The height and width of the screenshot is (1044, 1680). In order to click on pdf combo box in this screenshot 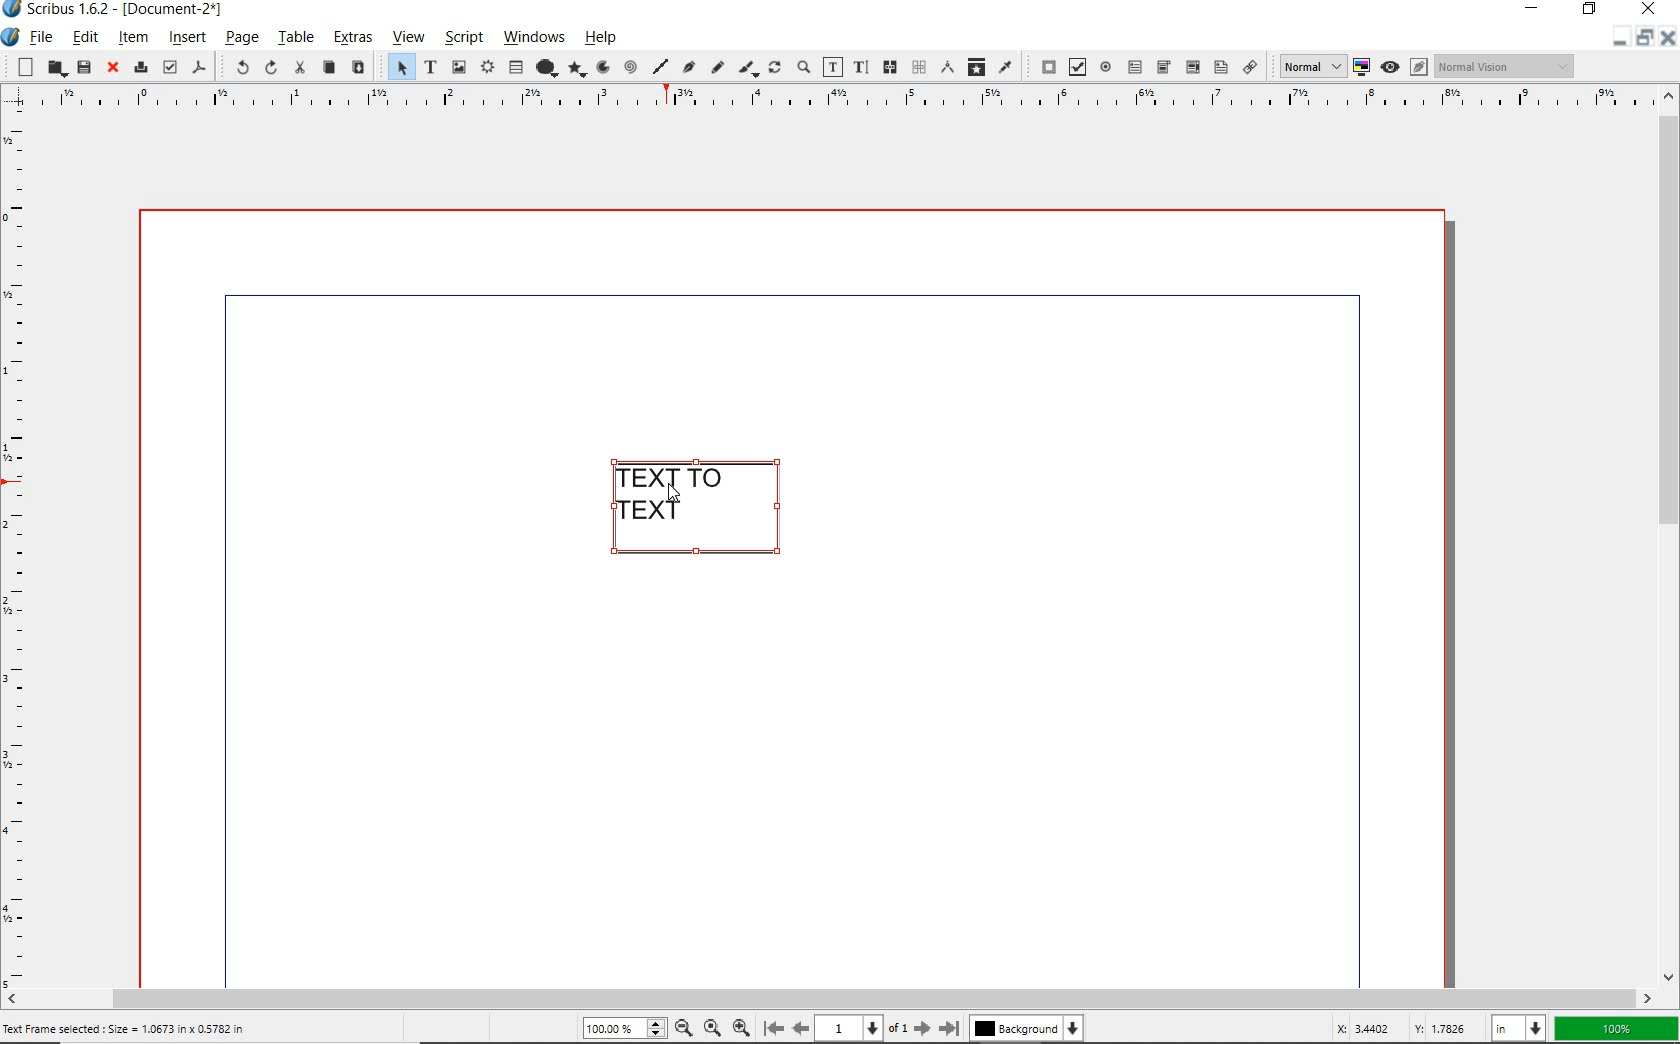, I will do `click(1163, 66)`.